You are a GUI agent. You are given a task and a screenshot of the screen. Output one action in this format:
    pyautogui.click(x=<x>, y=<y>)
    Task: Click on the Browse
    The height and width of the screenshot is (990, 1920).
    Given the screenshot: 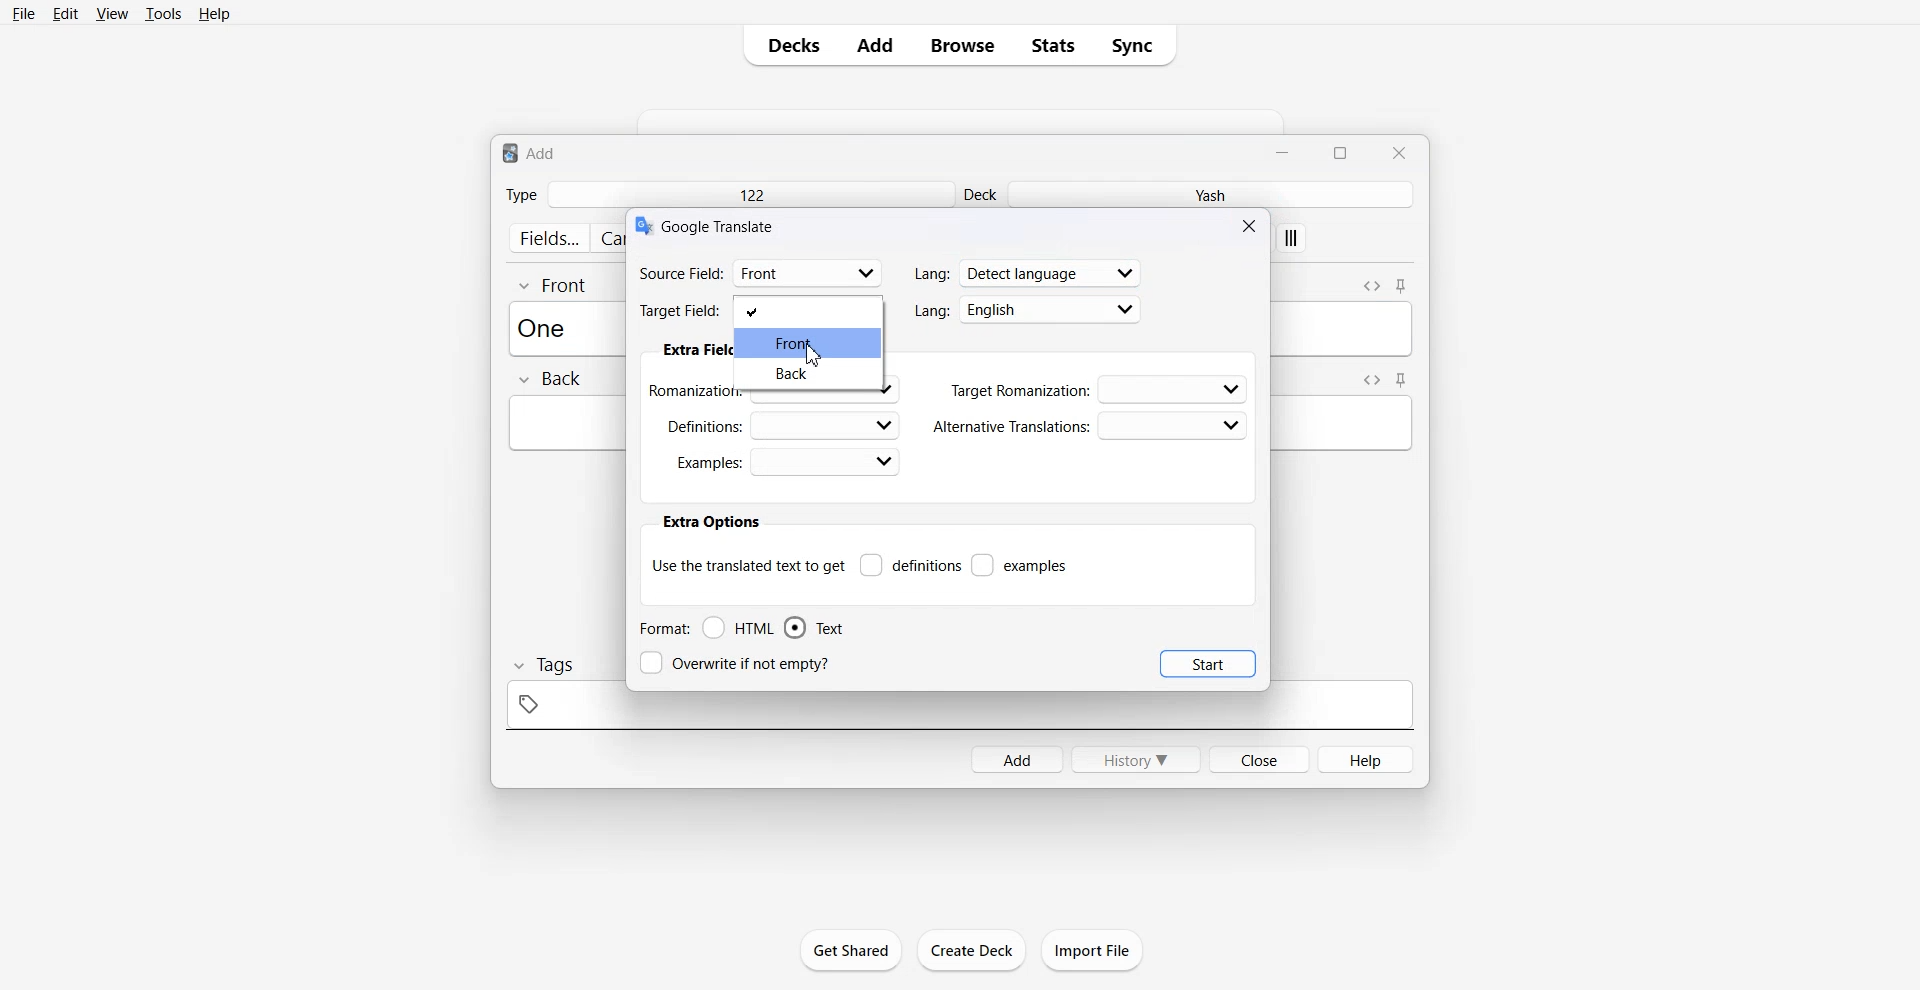 What is the action you would take?
    pyautogui.click(x=963, y=45)
    